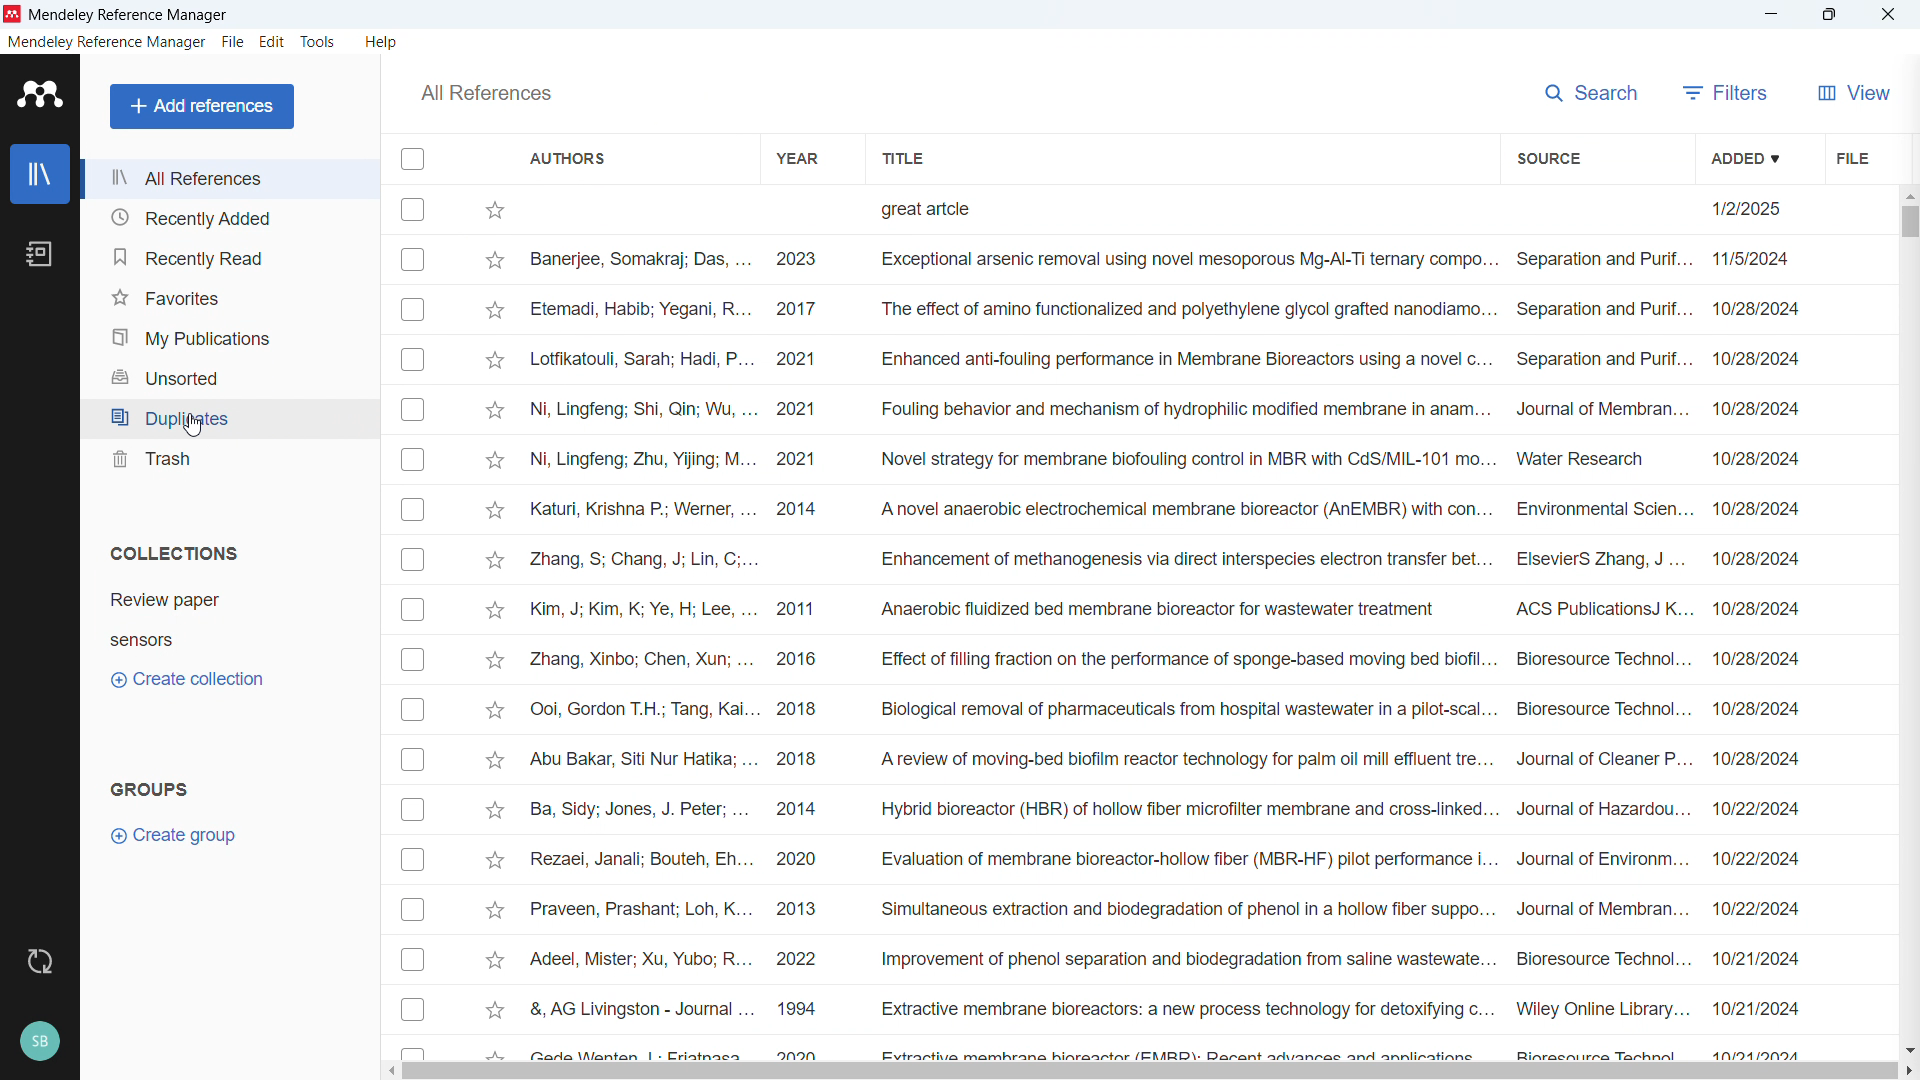 This screenshot has width=1920, height=1080. I want to click on Sort by file , so click(1854, 157).